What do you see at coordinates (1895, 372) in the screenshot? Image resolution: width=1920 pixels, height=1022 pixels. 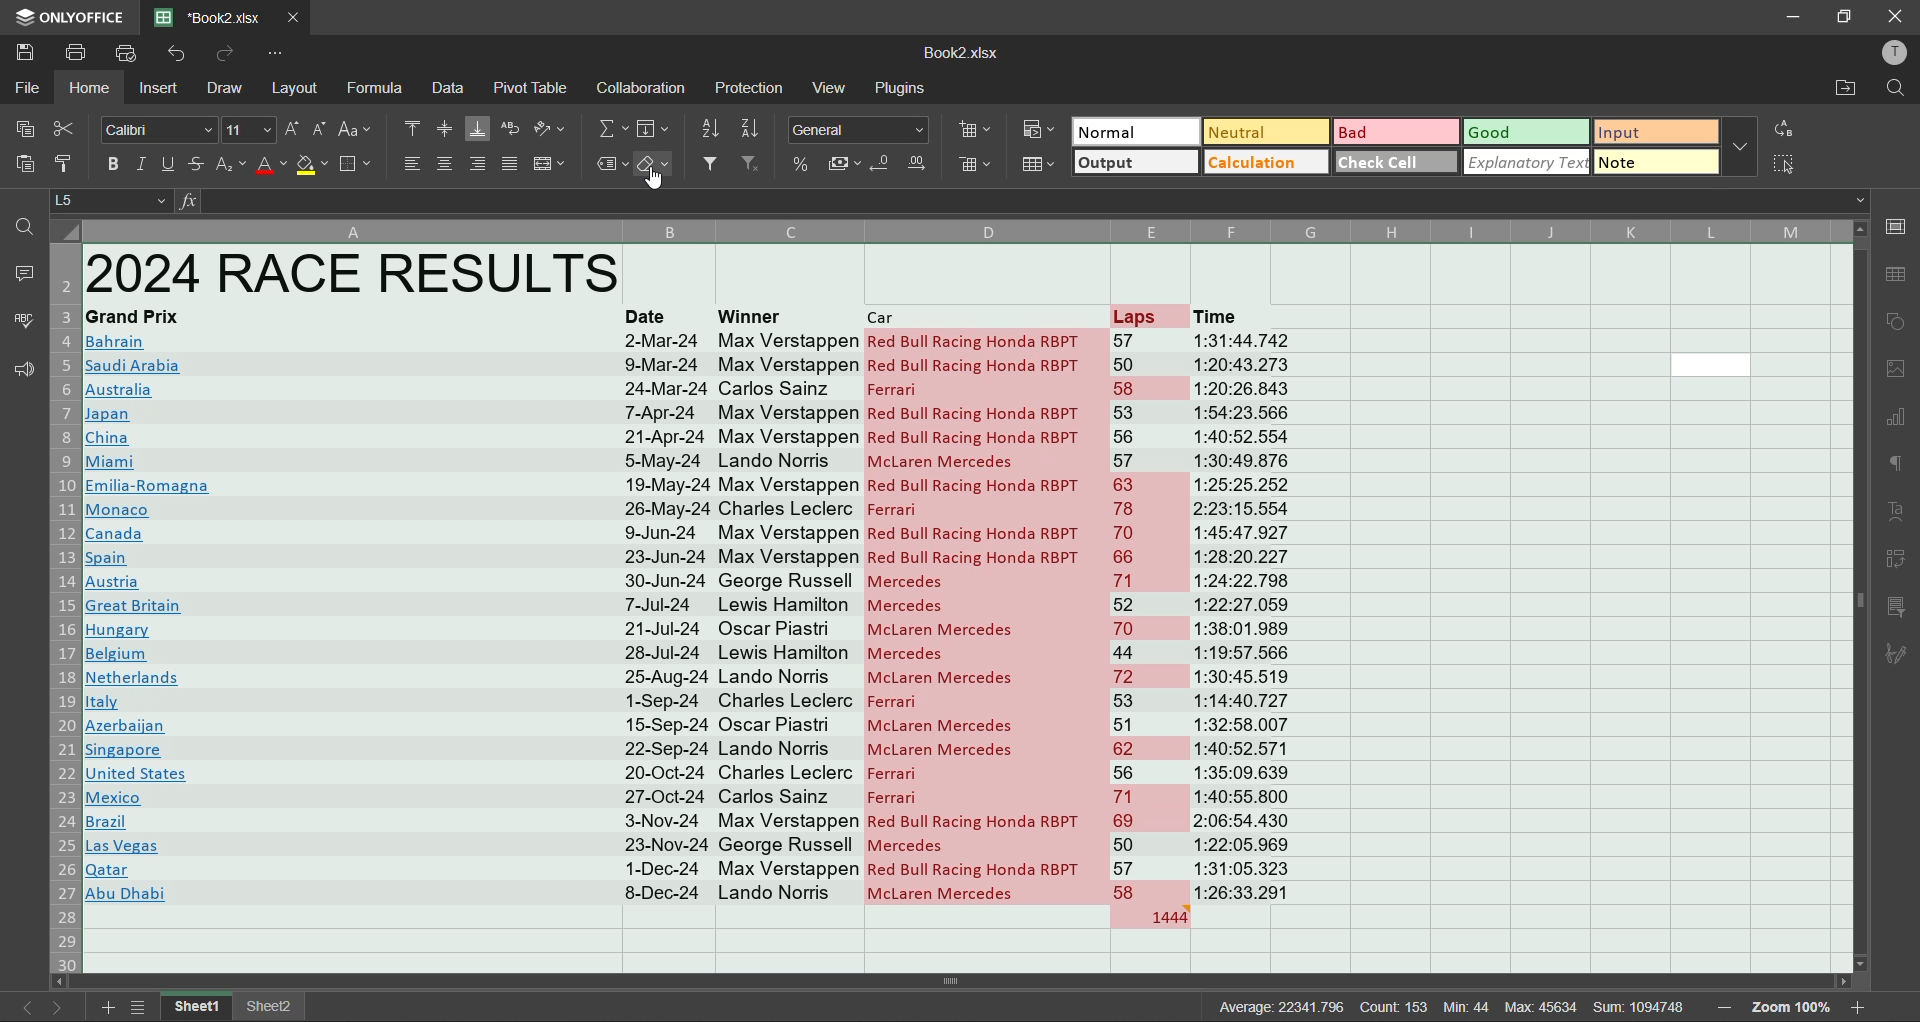 I see `images` at bounding box center [1895, 372].